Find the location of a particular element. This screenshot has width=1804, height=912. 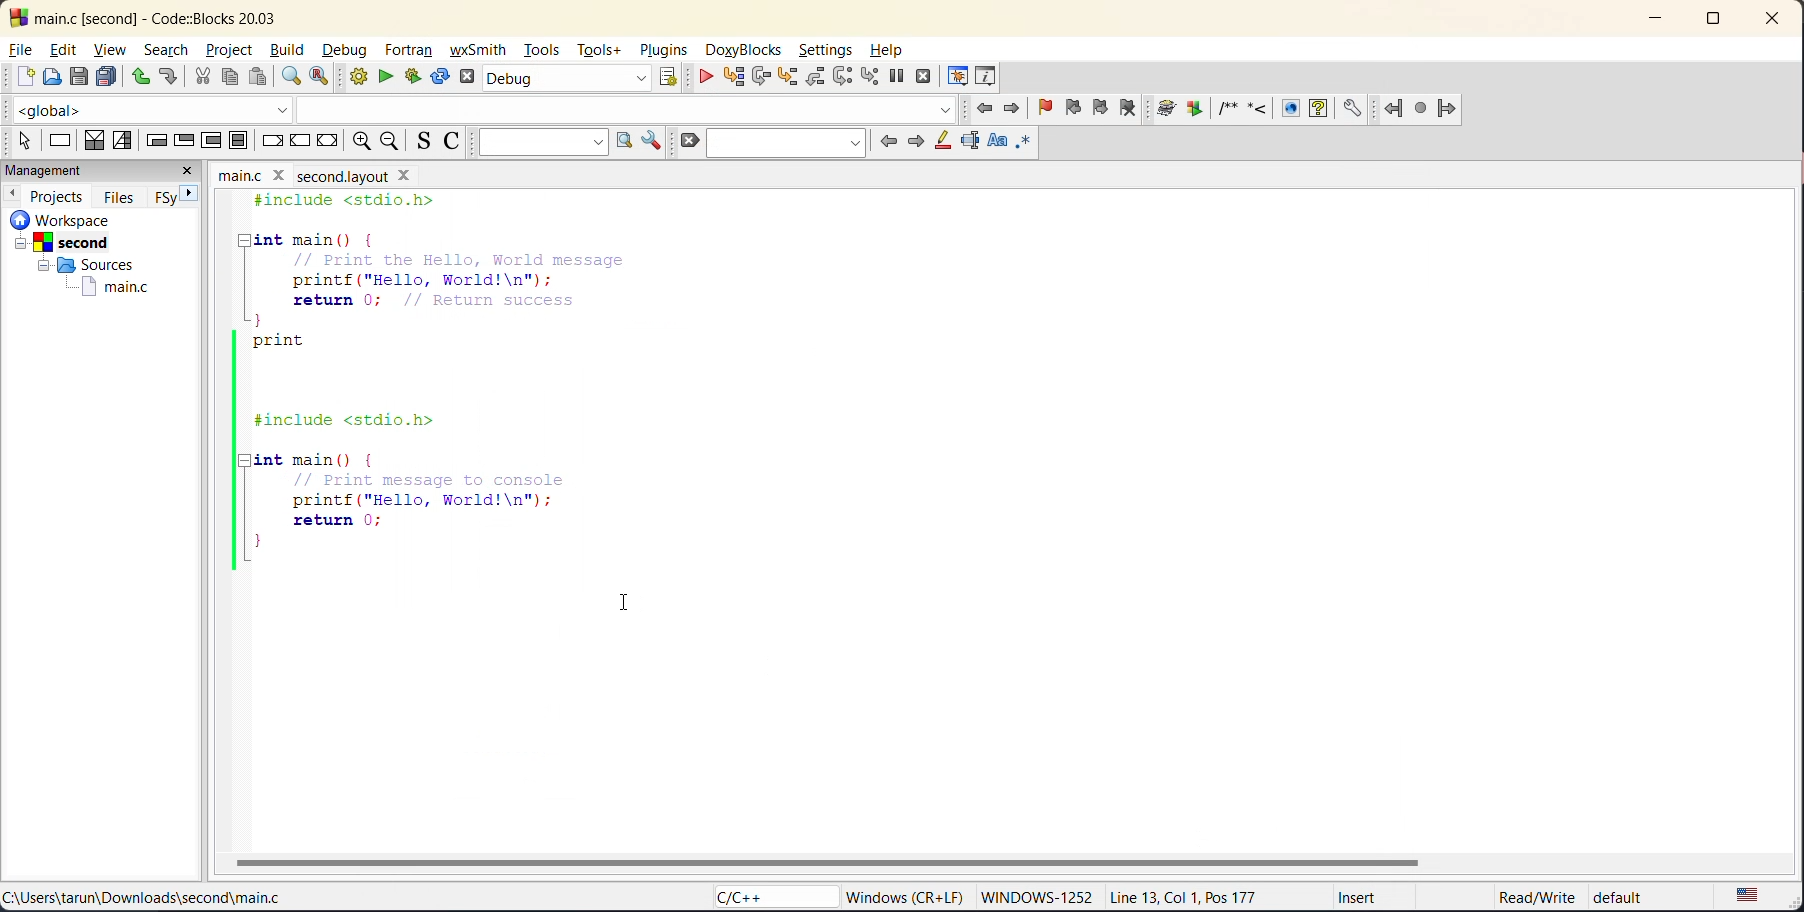

settings is located at coordinates (827, 52).